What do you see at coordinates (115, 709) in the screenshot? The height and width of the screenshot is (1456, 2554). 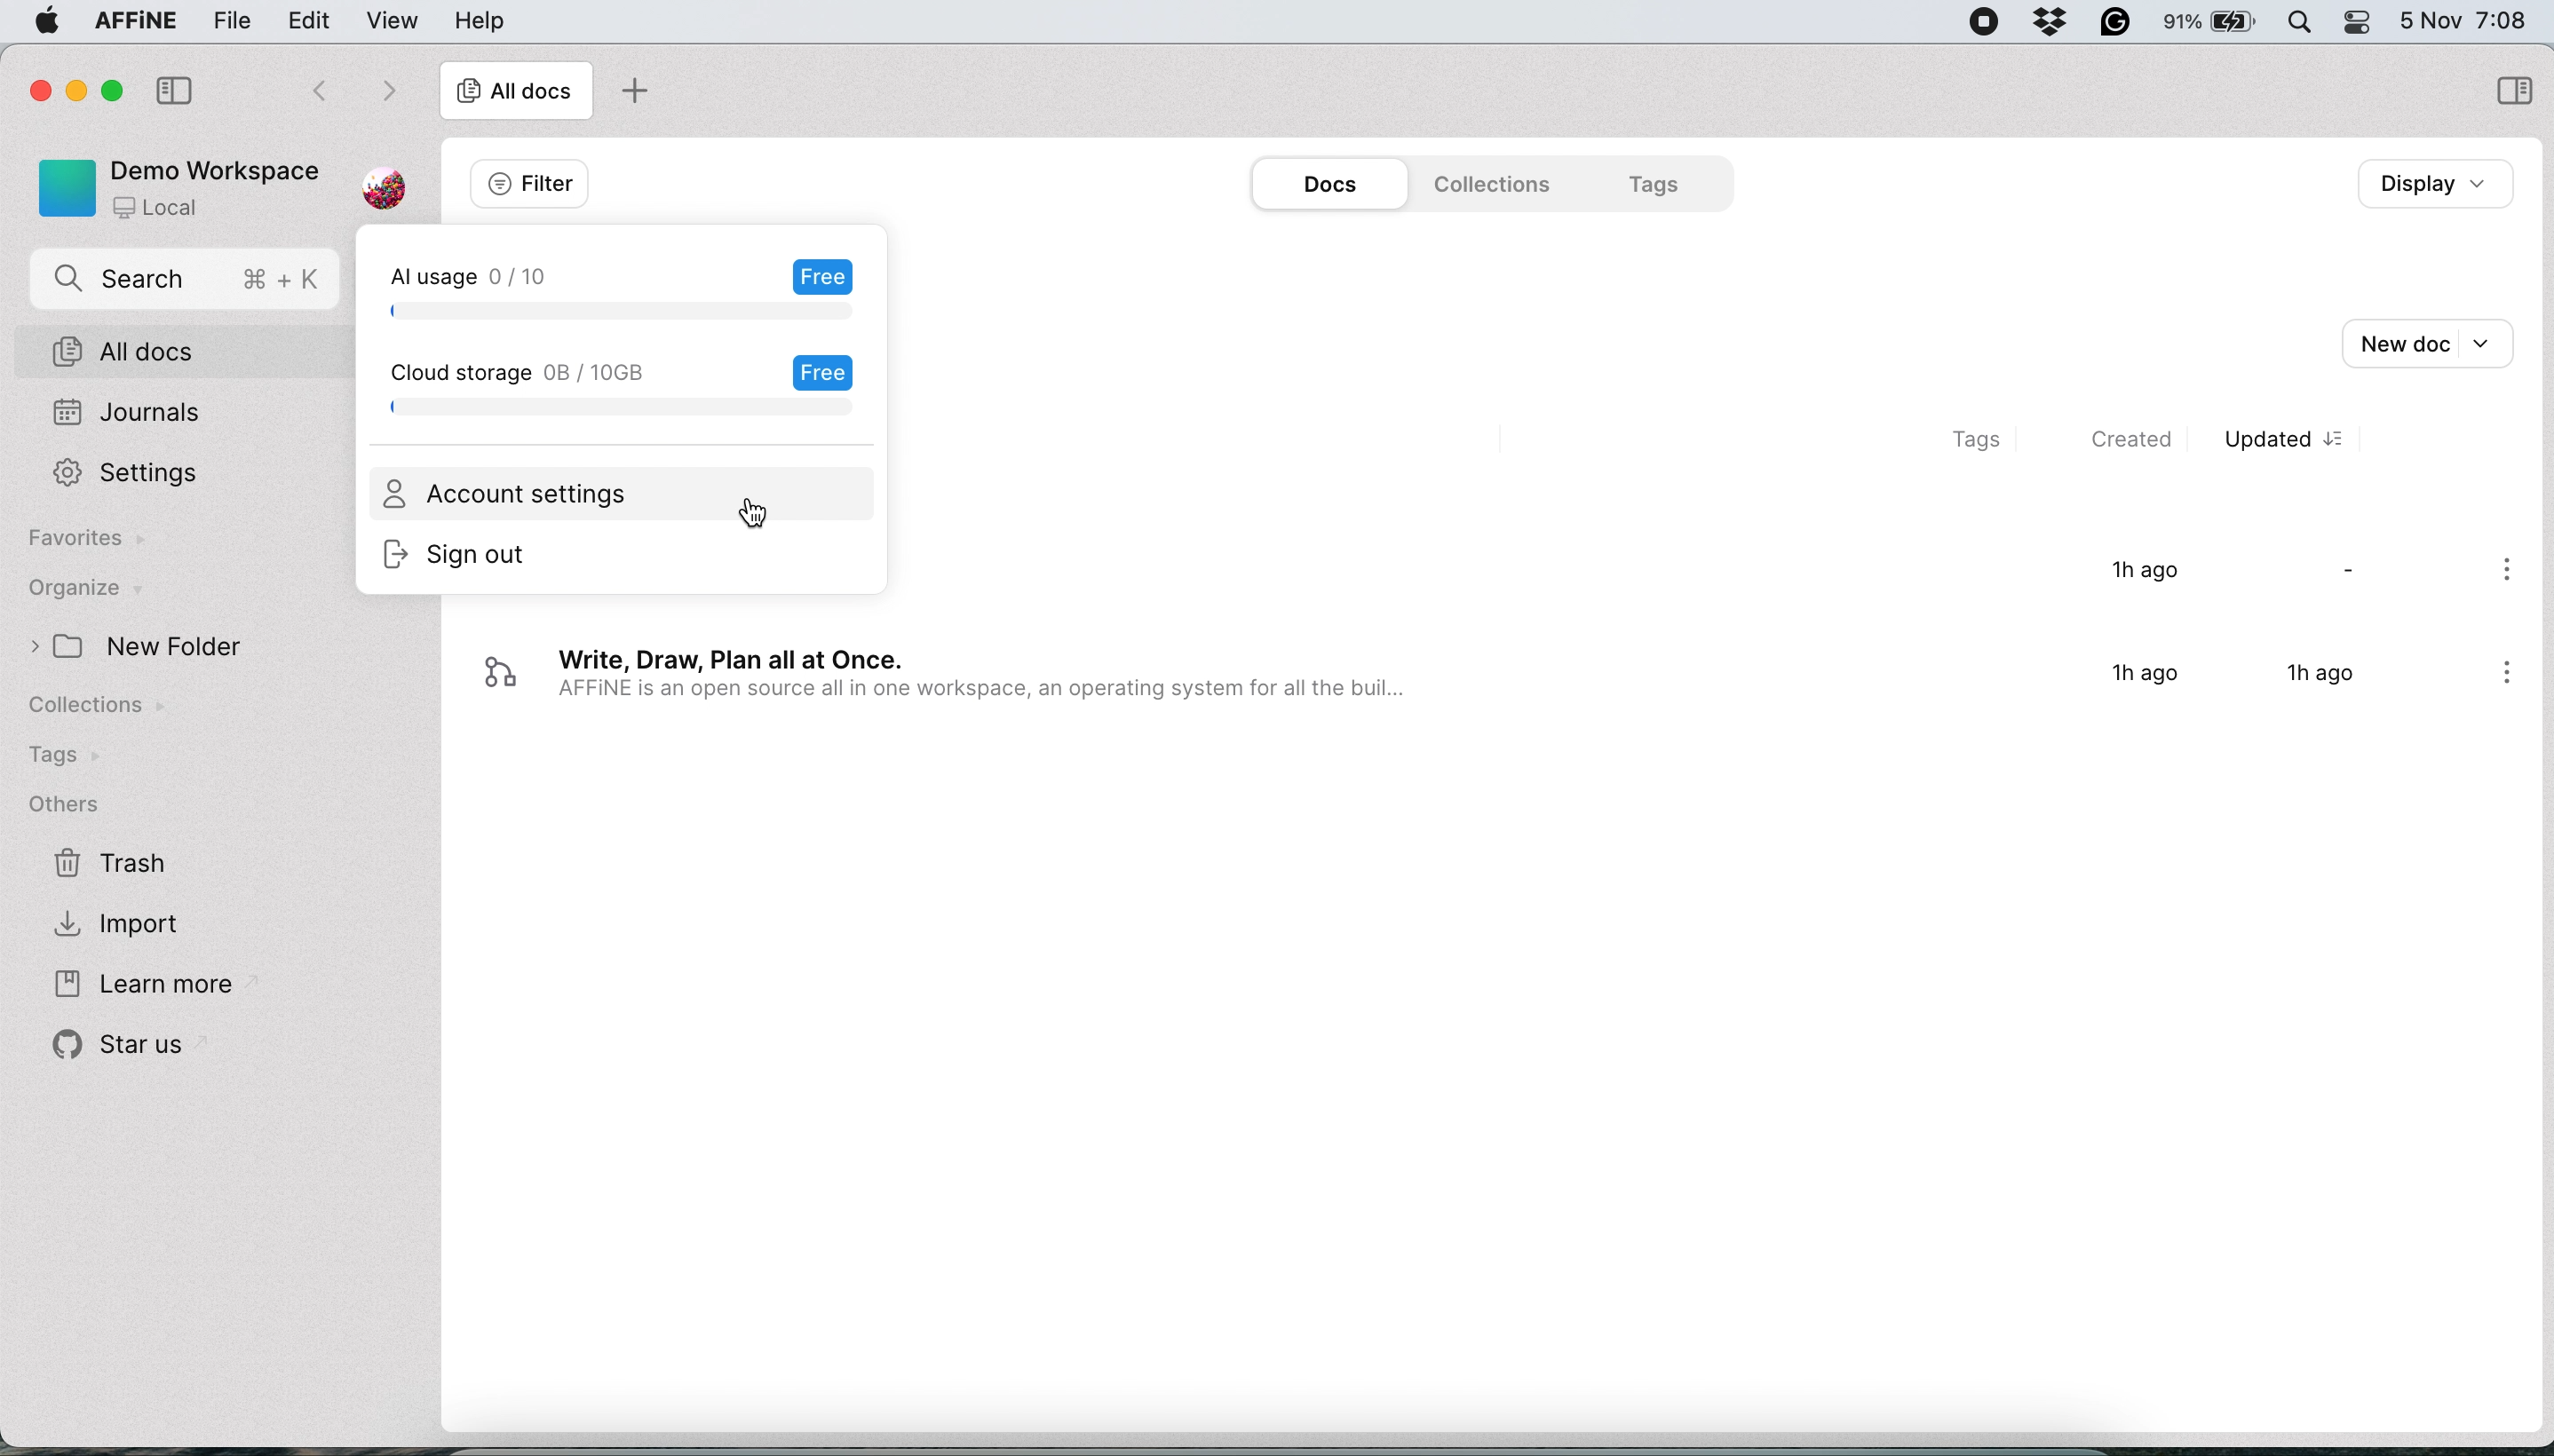 I see `collections` at bounding box center [115, 709].